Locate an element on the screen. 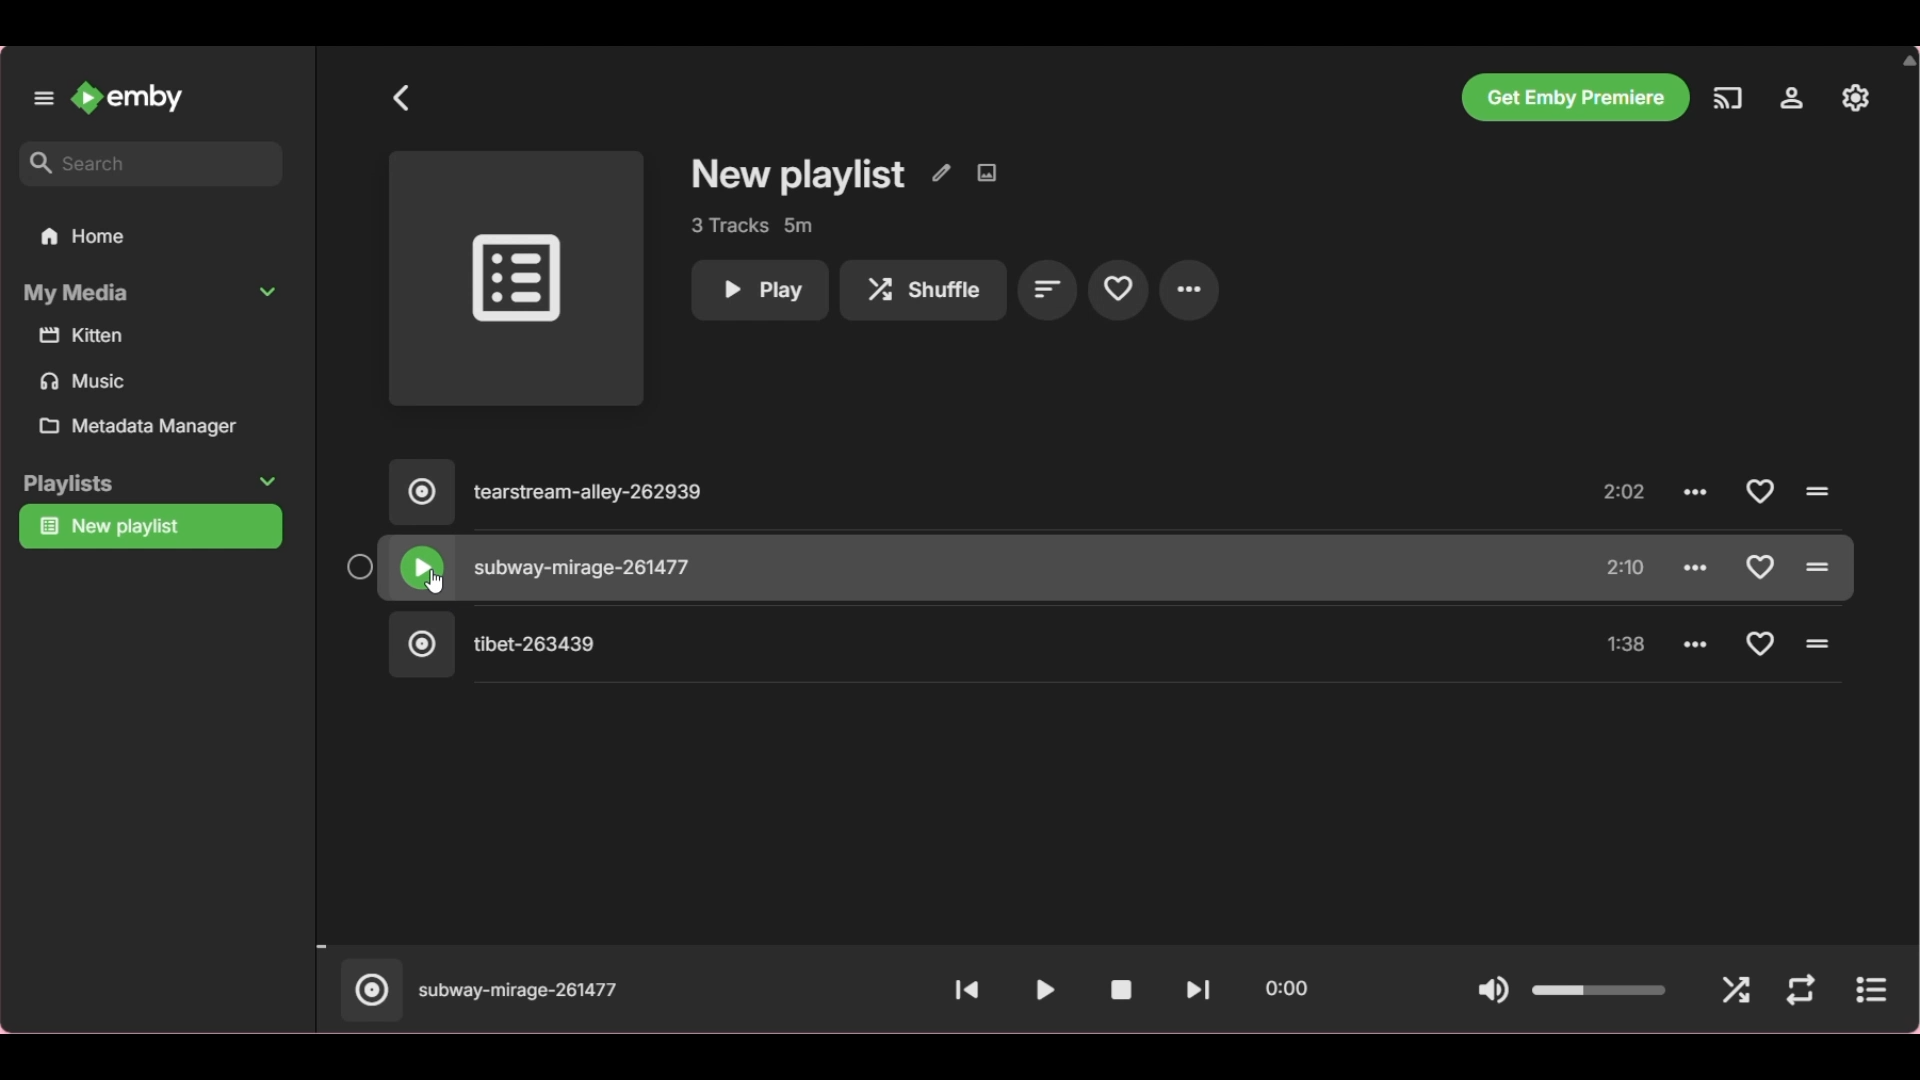 This screenshot has height=1080, width=1920. Go to home is located at coordinates (151, 235).